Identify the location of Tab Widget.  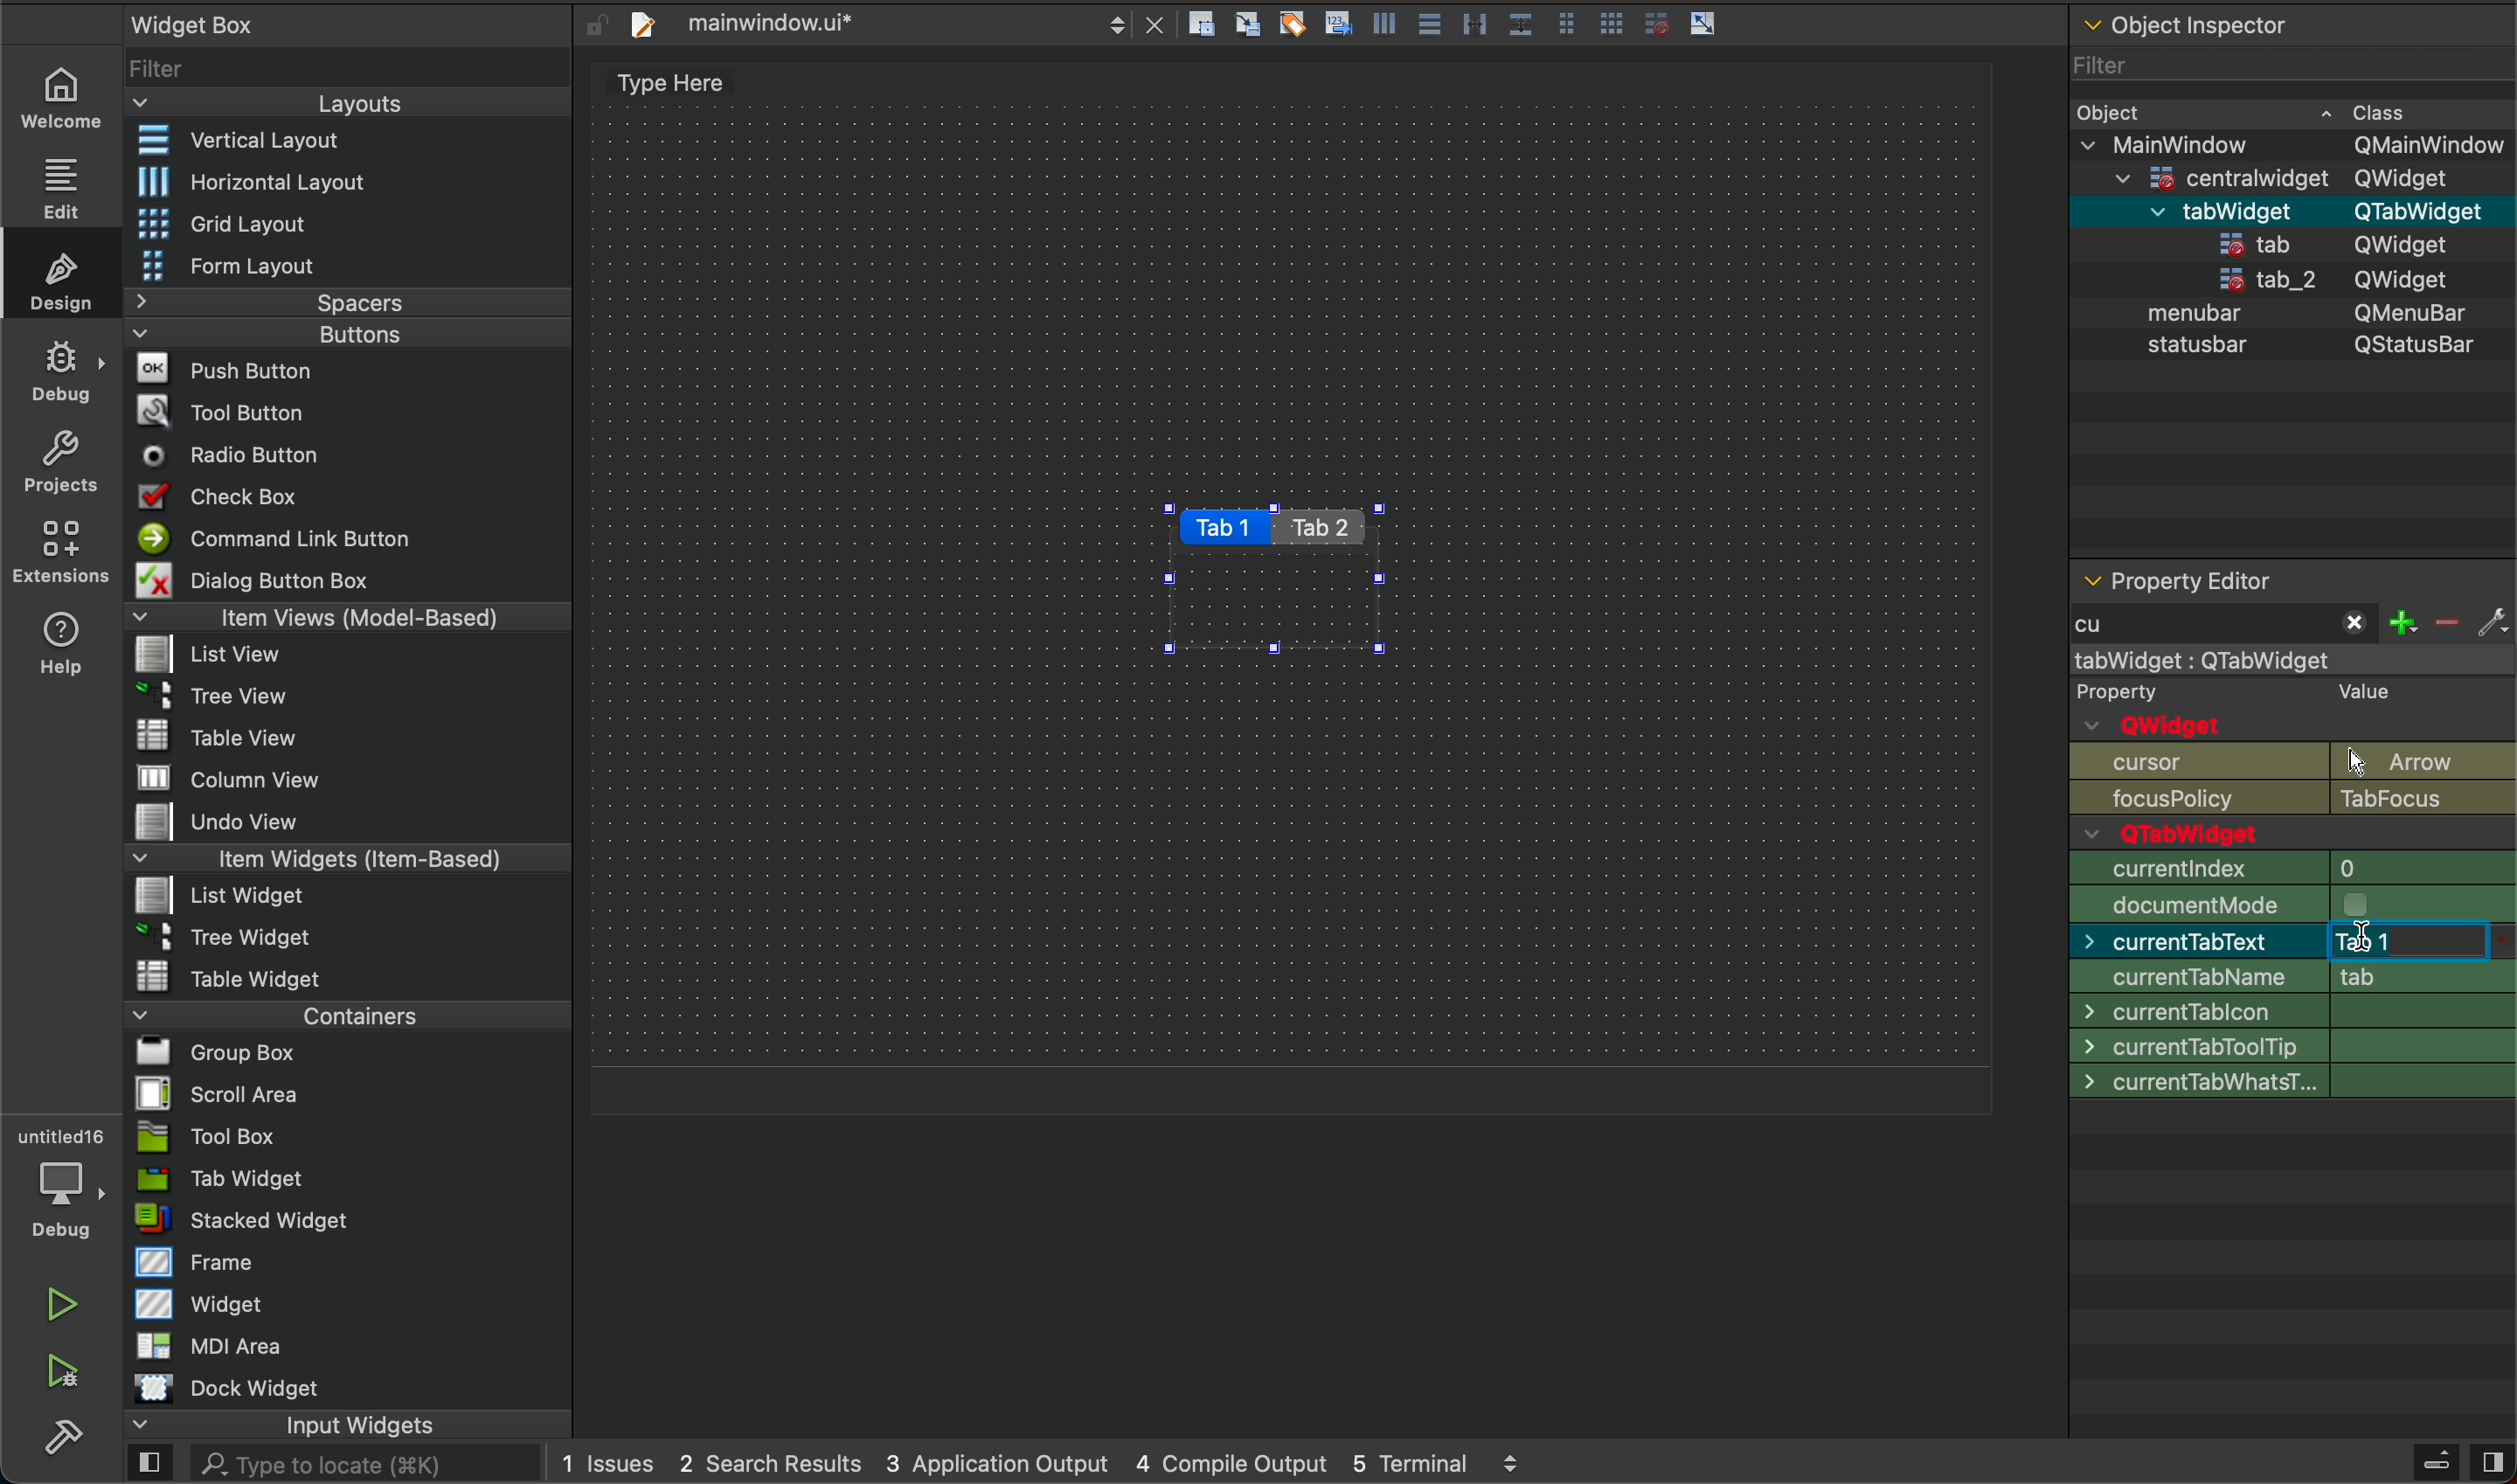
(227, 1177).